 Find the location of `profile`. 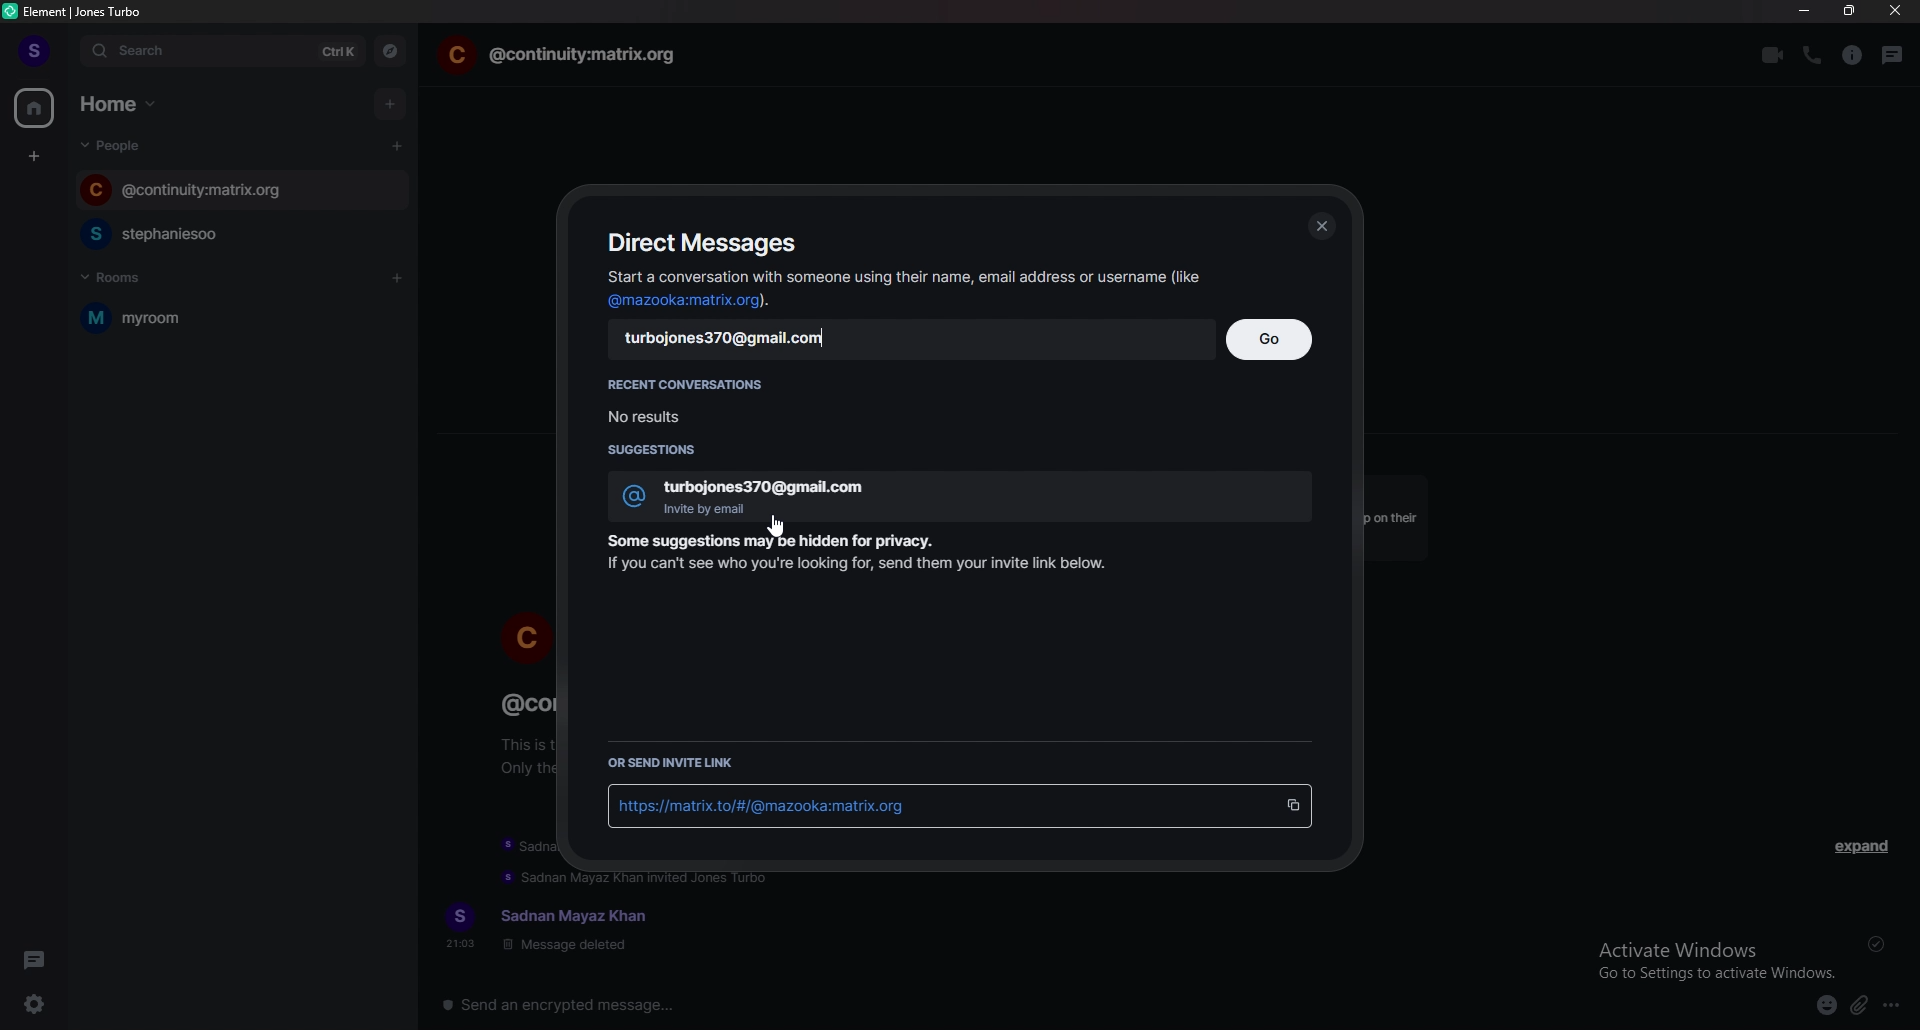

profile is located at coordinates (36, 51).